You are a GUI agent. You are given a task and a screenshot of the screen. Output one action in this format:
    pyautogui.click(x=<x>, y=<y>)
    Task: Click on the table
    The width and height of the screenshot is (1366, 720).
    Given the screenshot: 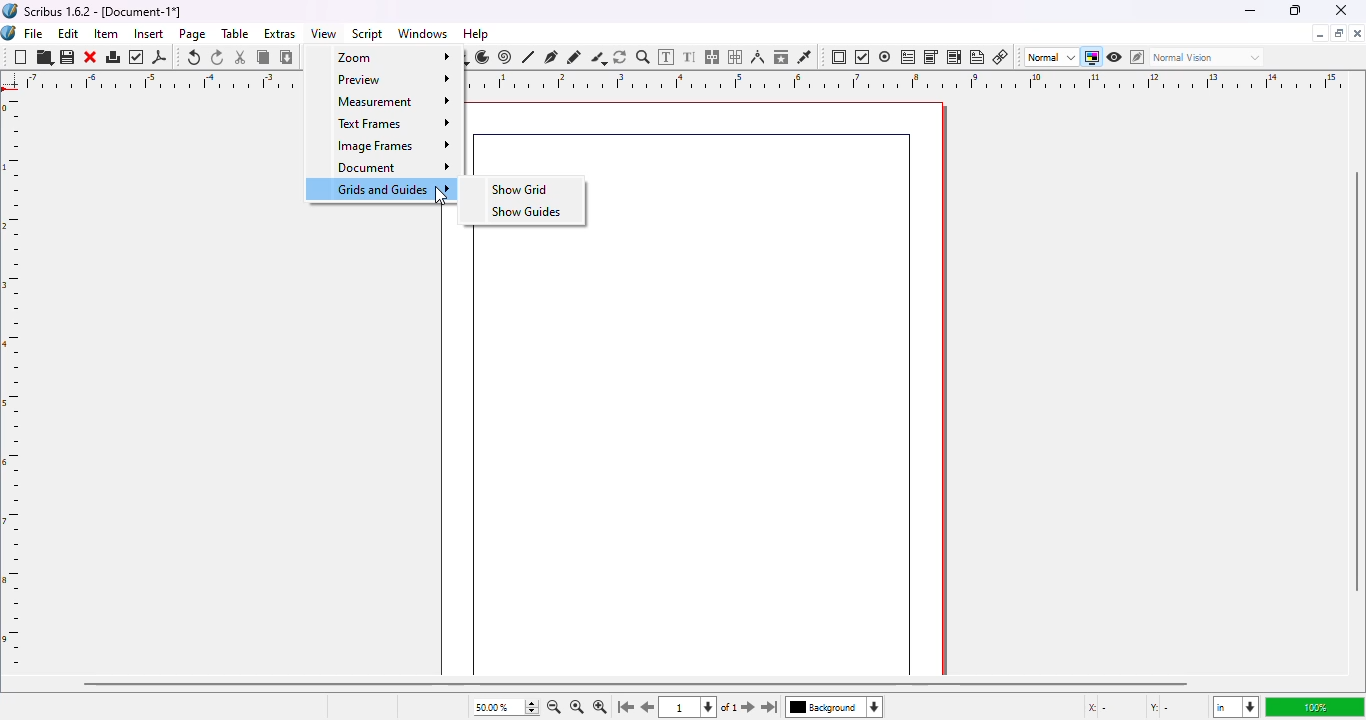 What is the action you would take?
    pyautogui.click(x=236, y=34)
    